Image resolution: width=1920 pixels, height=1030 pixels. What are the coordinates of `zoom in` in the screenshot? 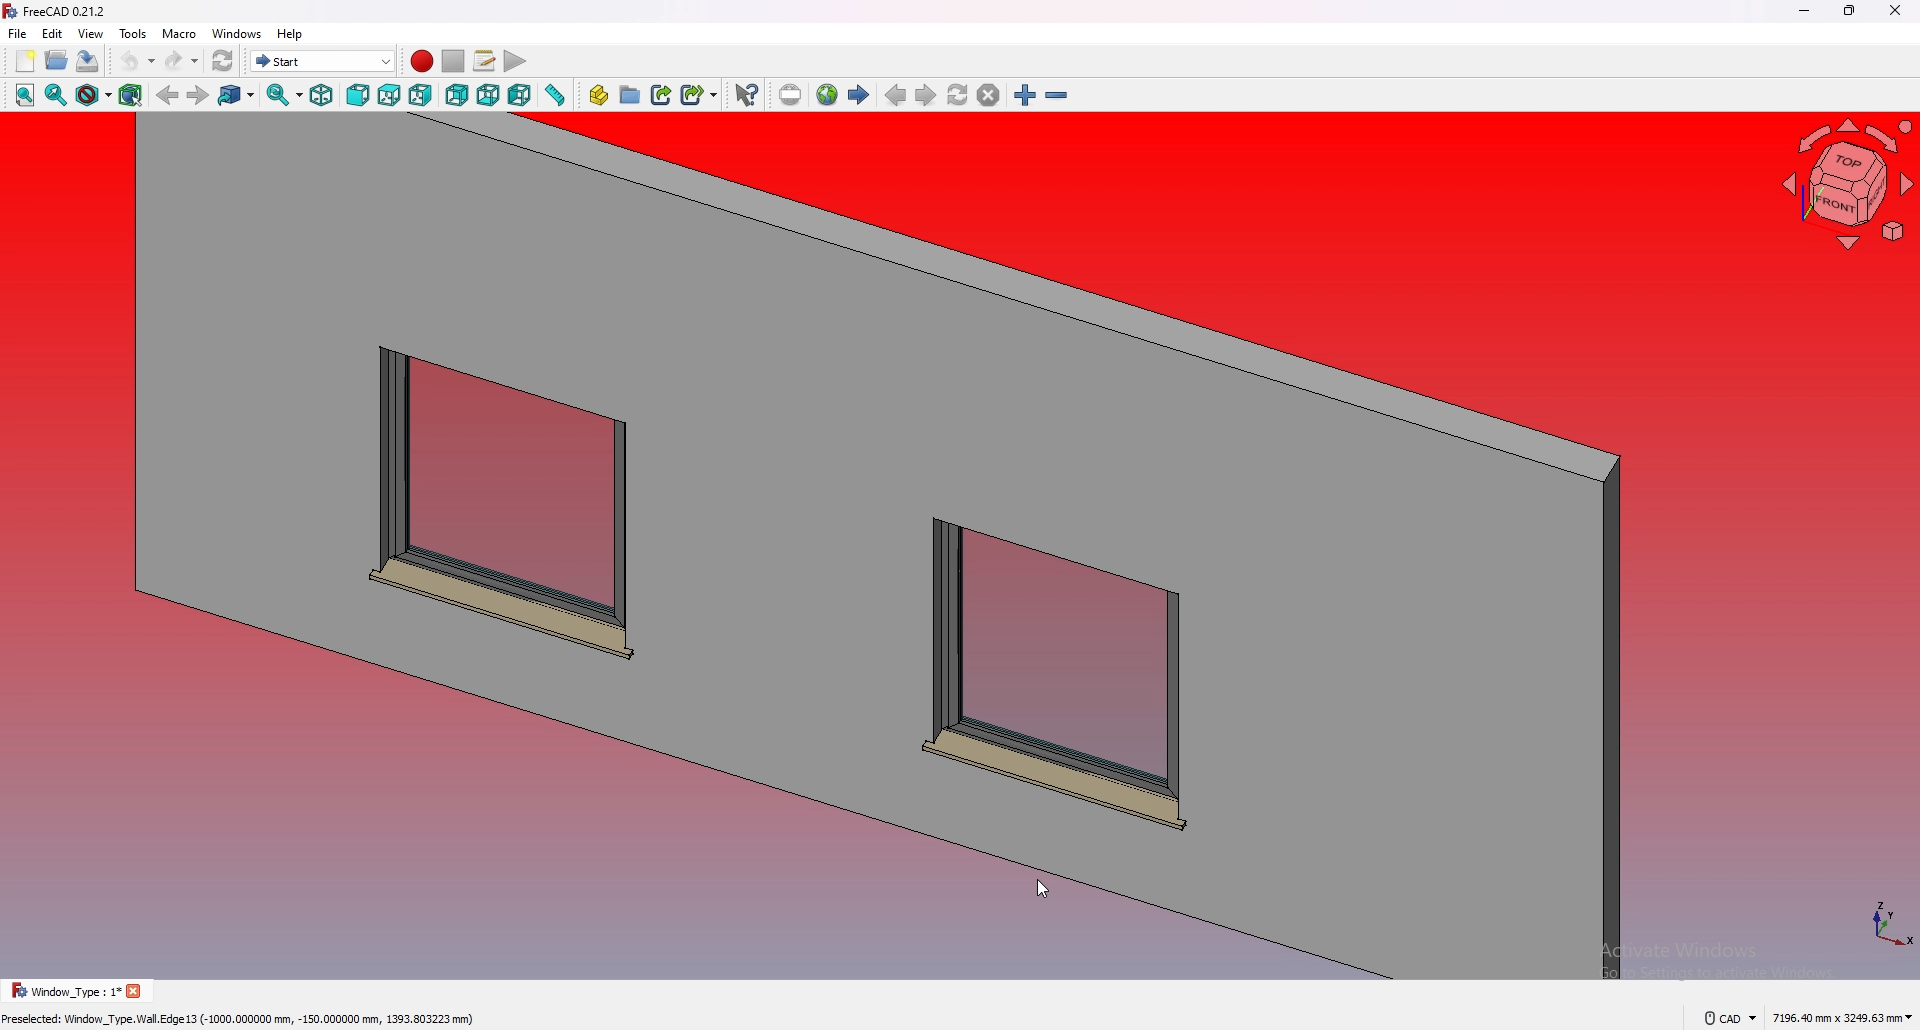 It's located at (1025, 96).